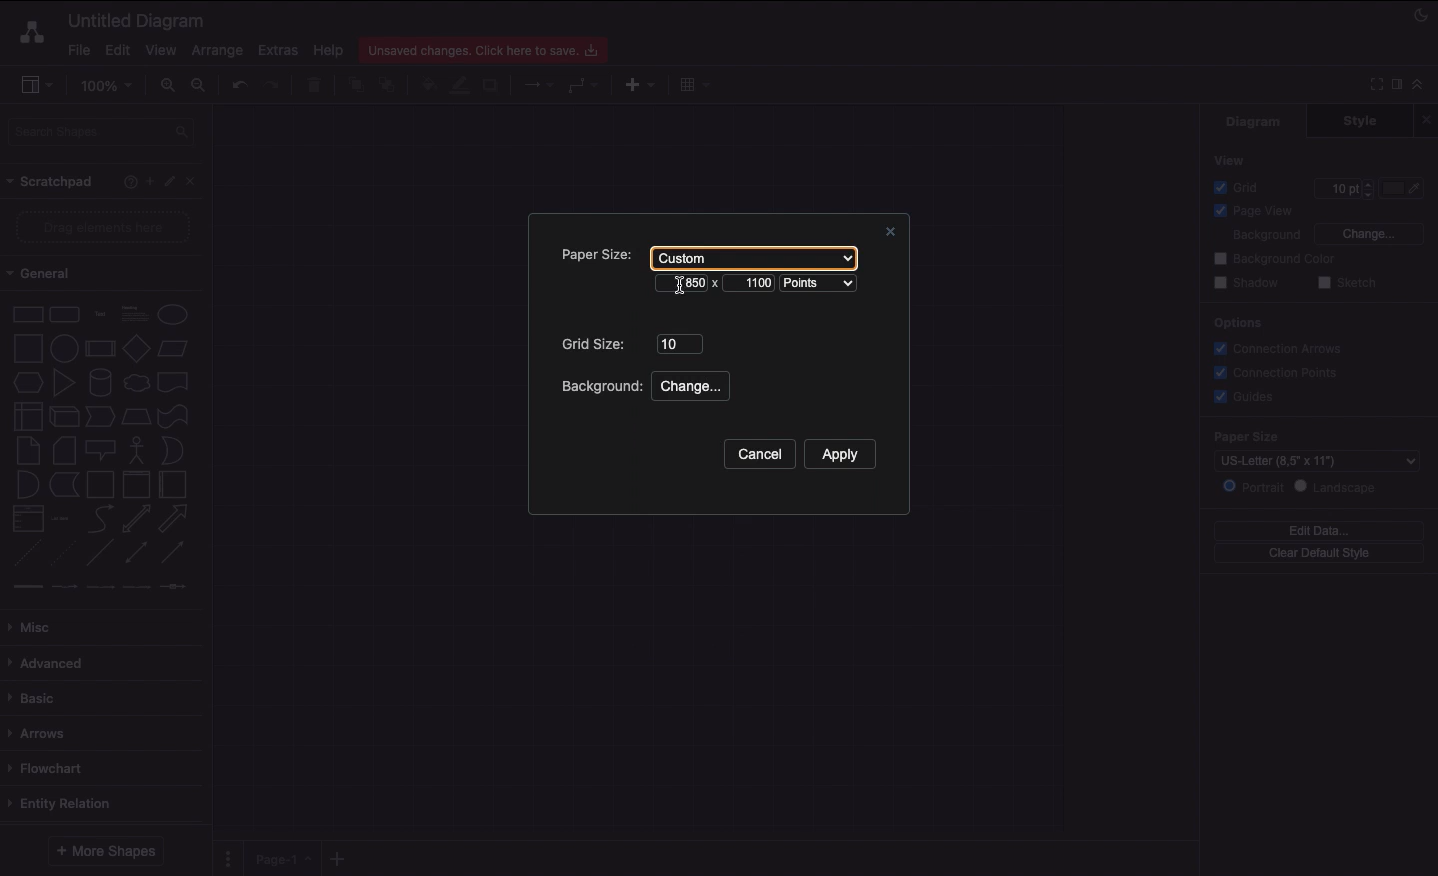 The image size is (1438, 876). What do you see at coordinates (137, 553) in the screenshot?
I see `Bidirectional connector` at bounding box center [137, 553].